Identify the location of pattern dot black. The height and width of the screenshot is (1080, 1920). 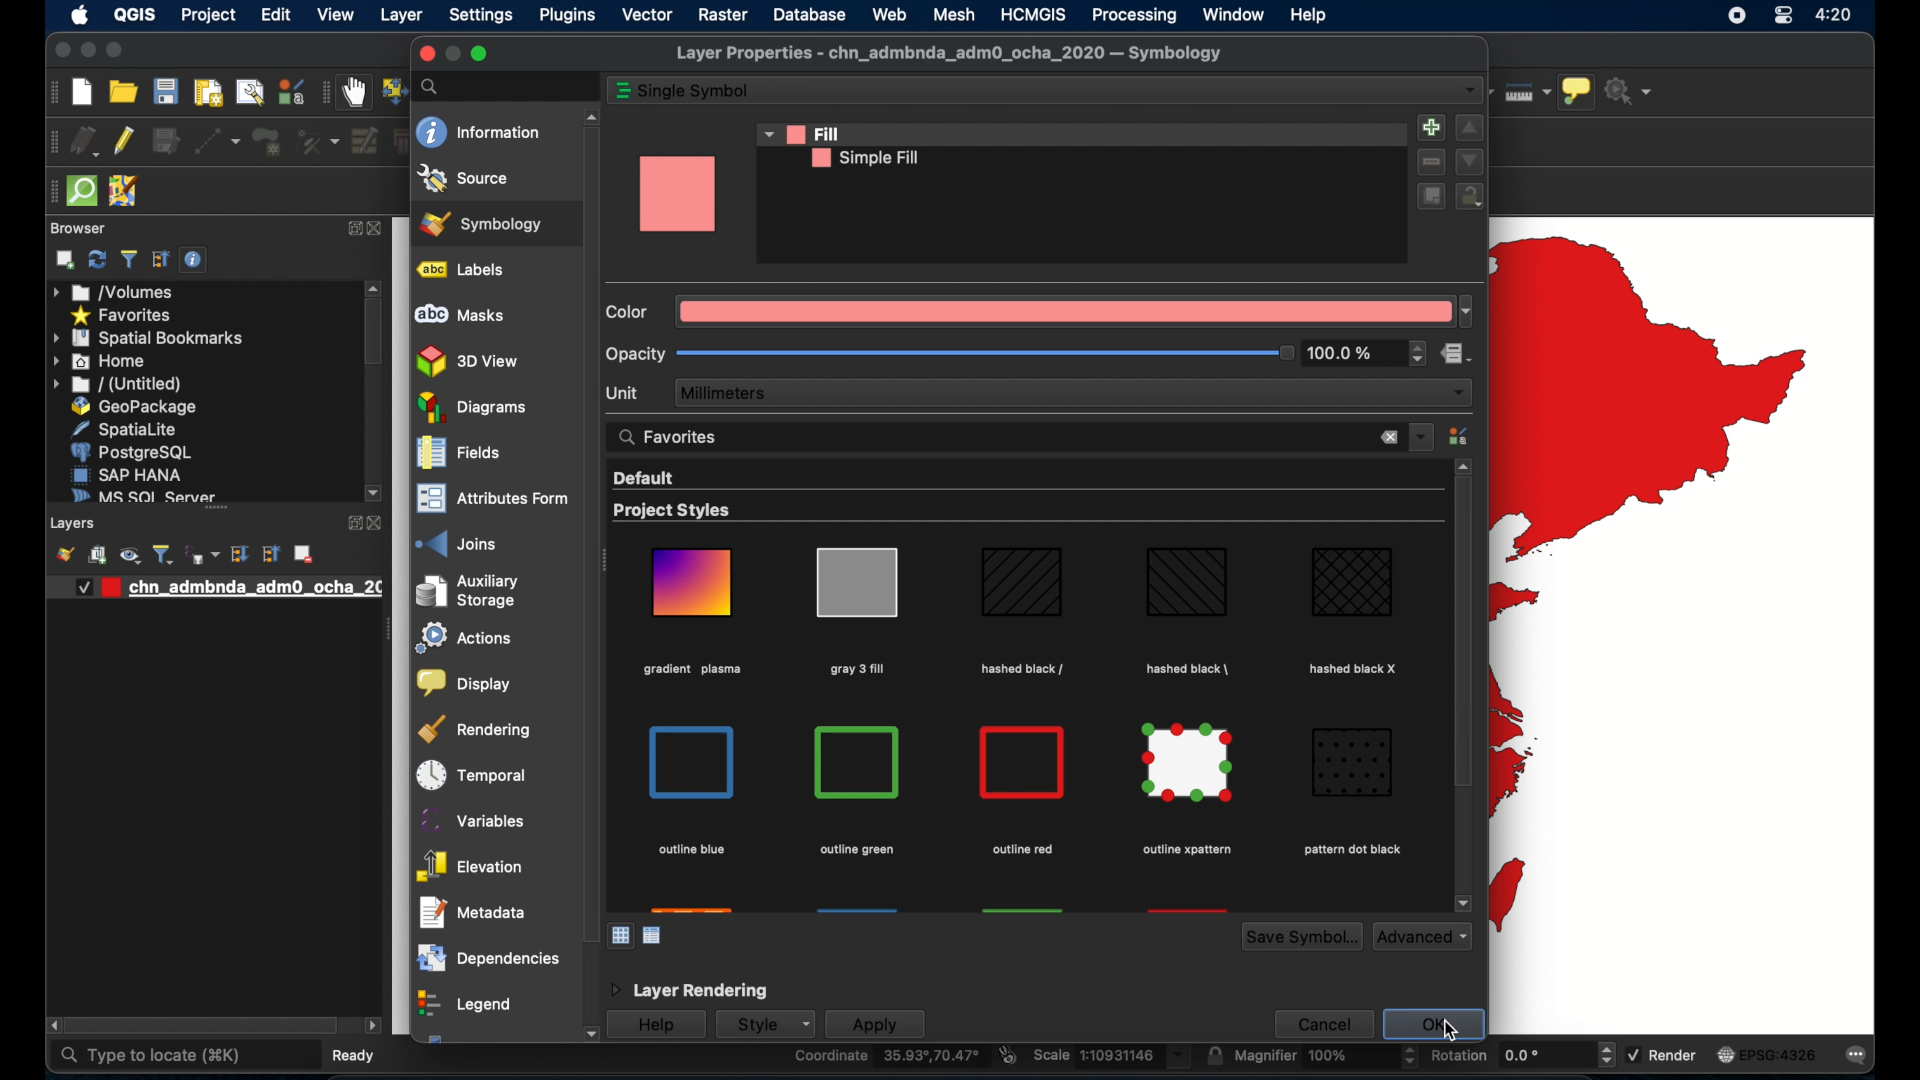
(1351, 850).